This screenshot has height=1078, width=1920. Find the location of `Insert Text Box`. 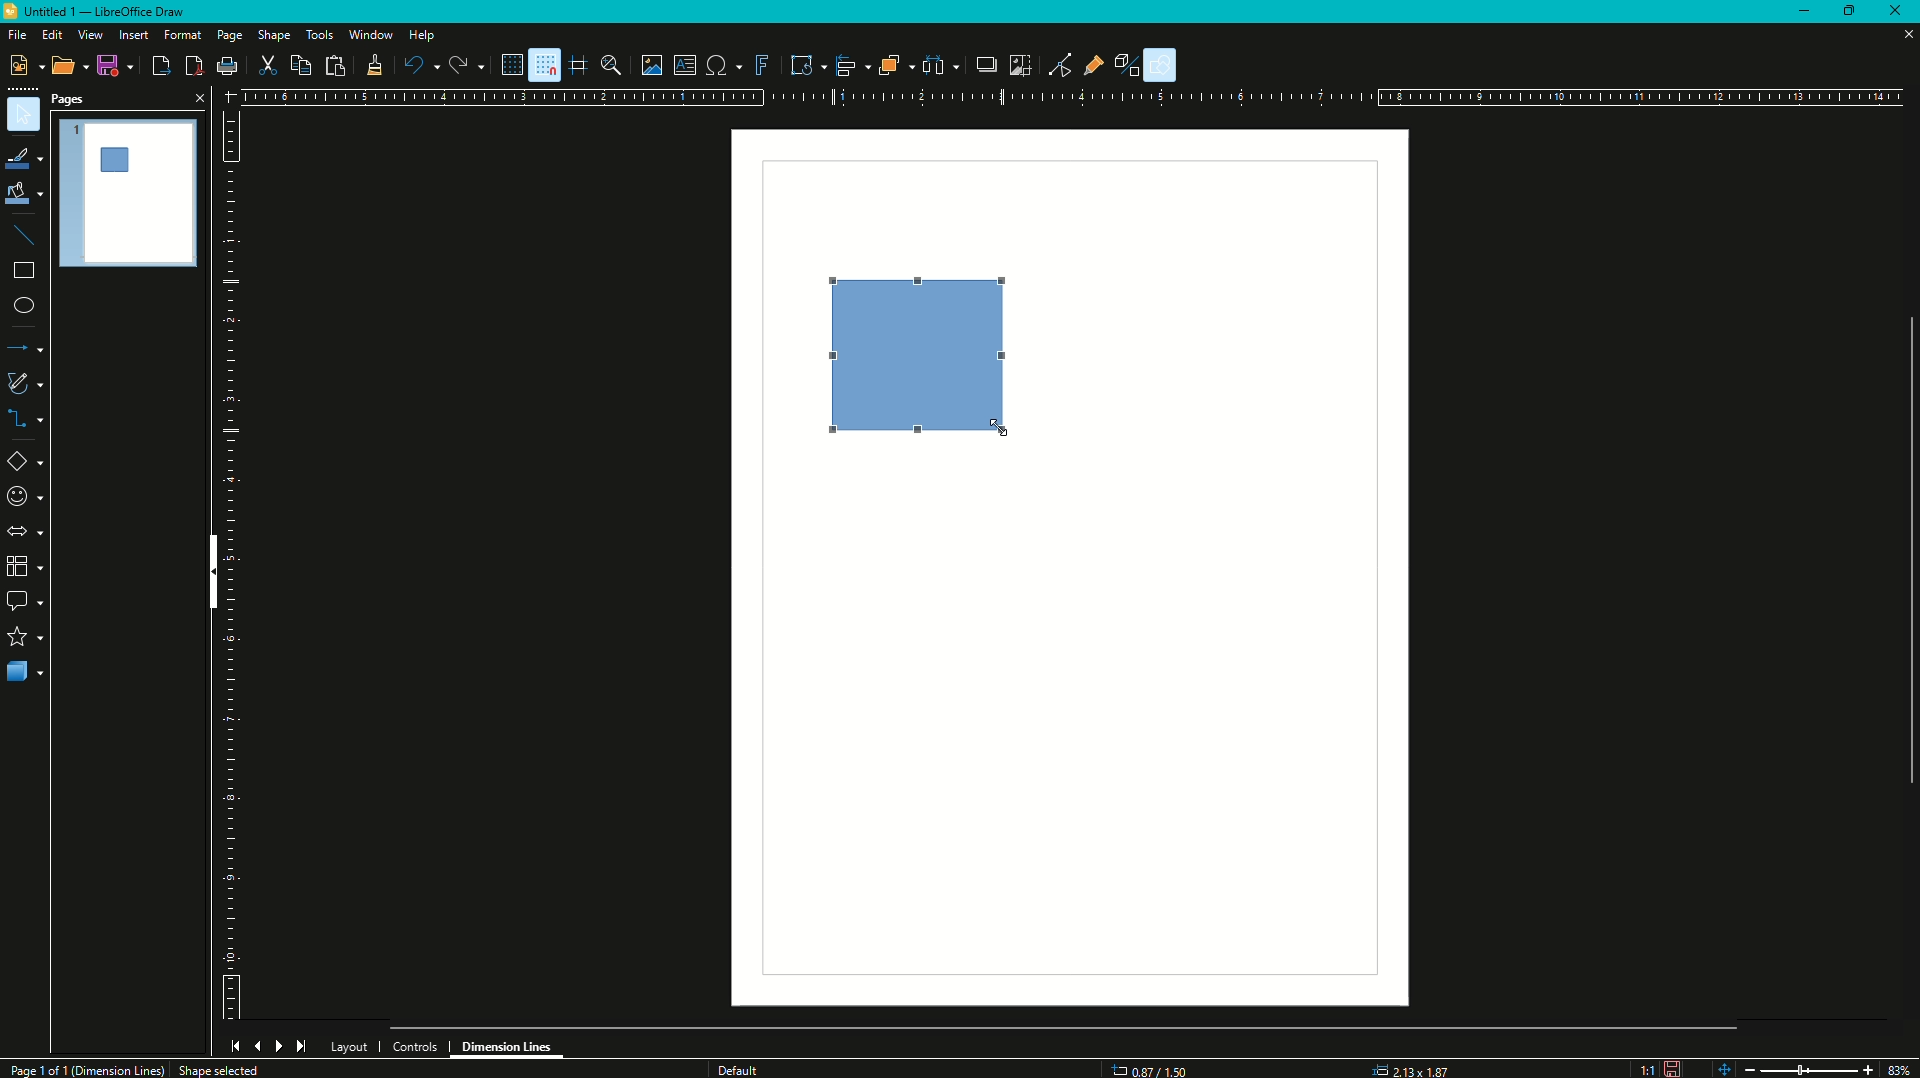

Insert Text Box is located at coordinates (684, 64).